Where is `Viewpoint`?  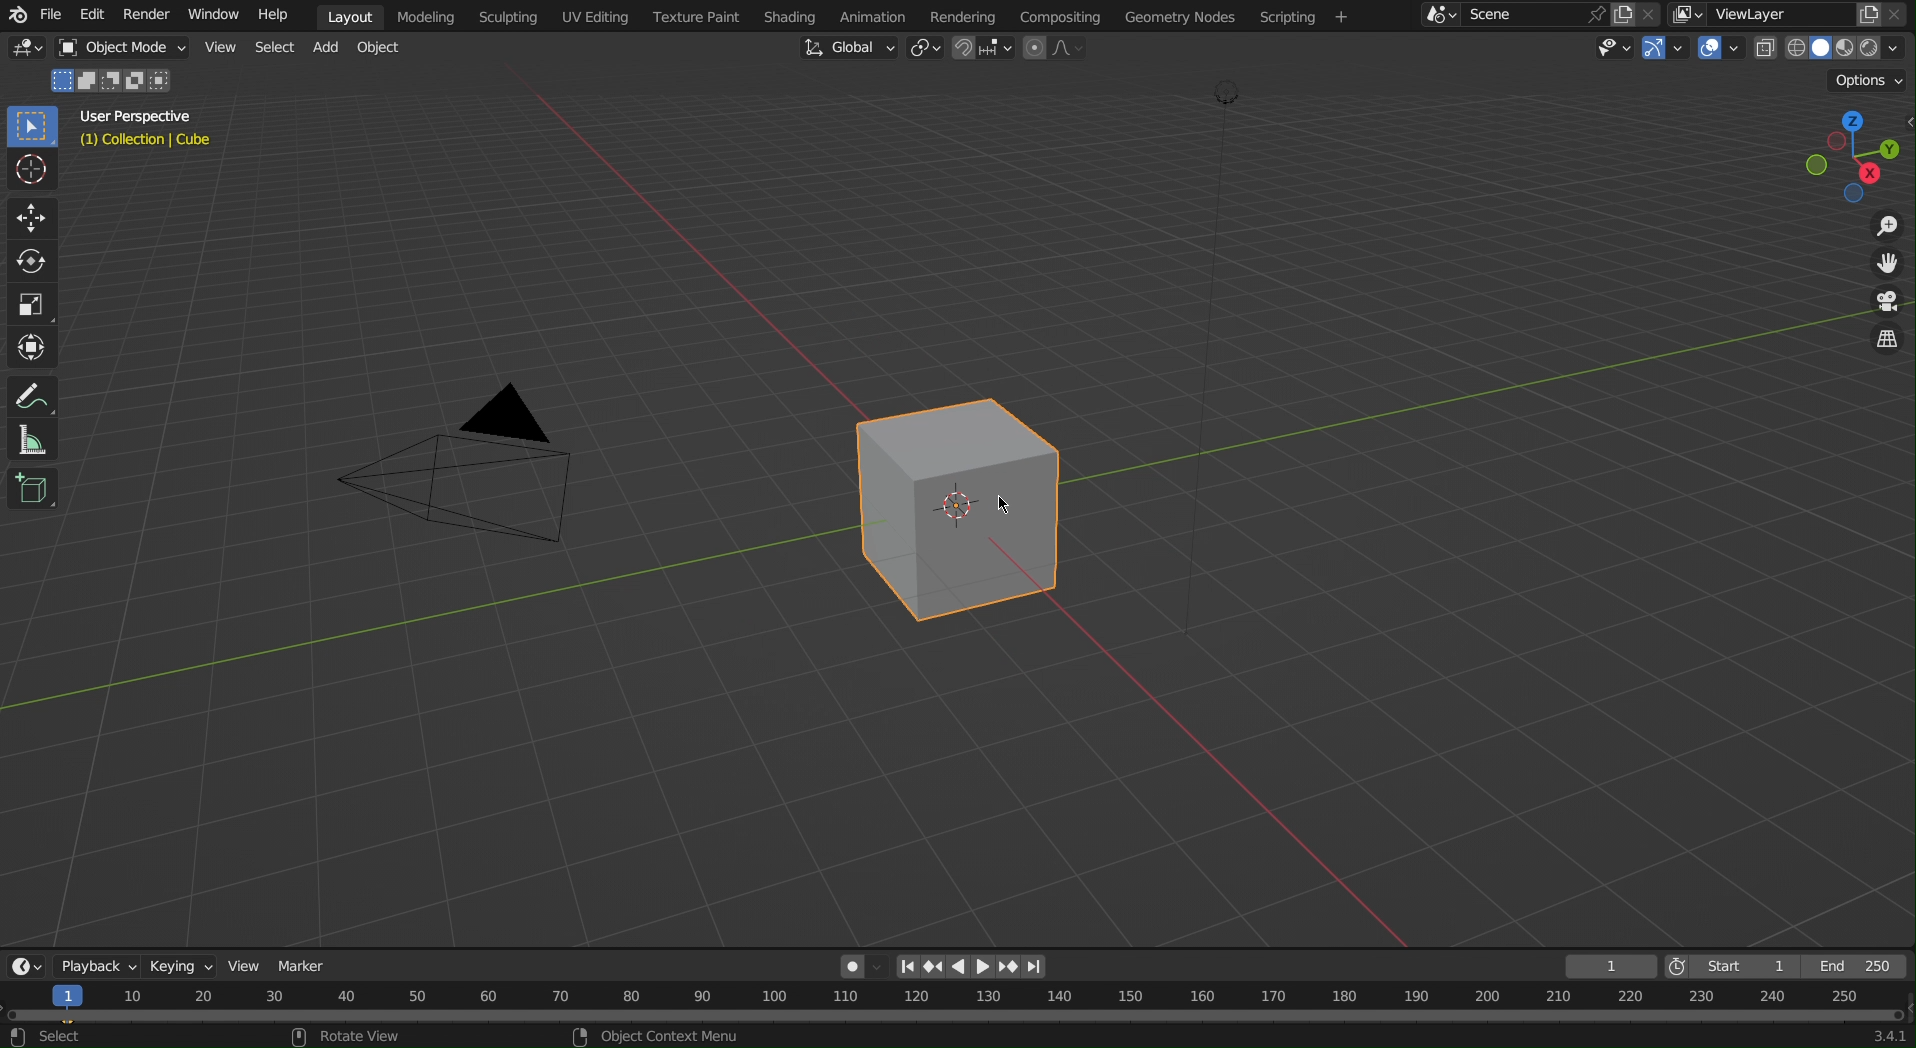
Viewpoint is located at coordinates (1831, 153).